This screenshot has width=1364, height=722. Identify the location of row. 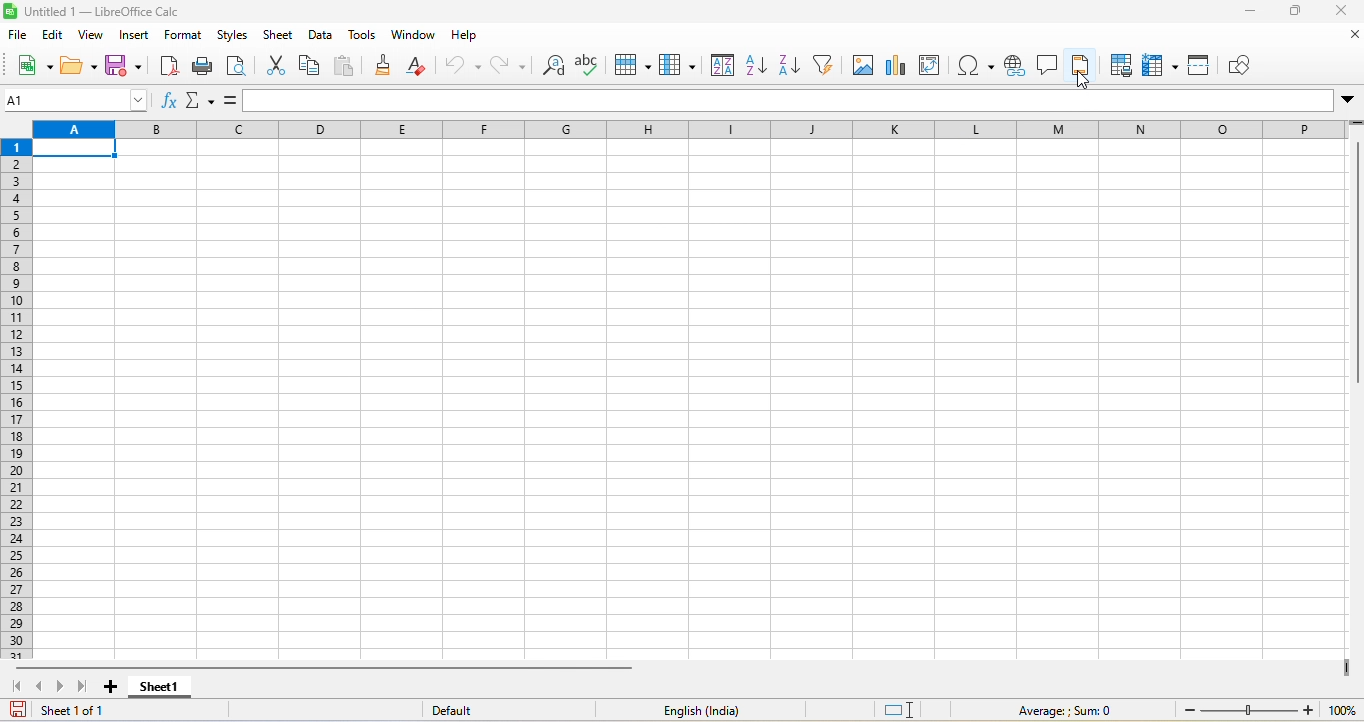
(637, 64).